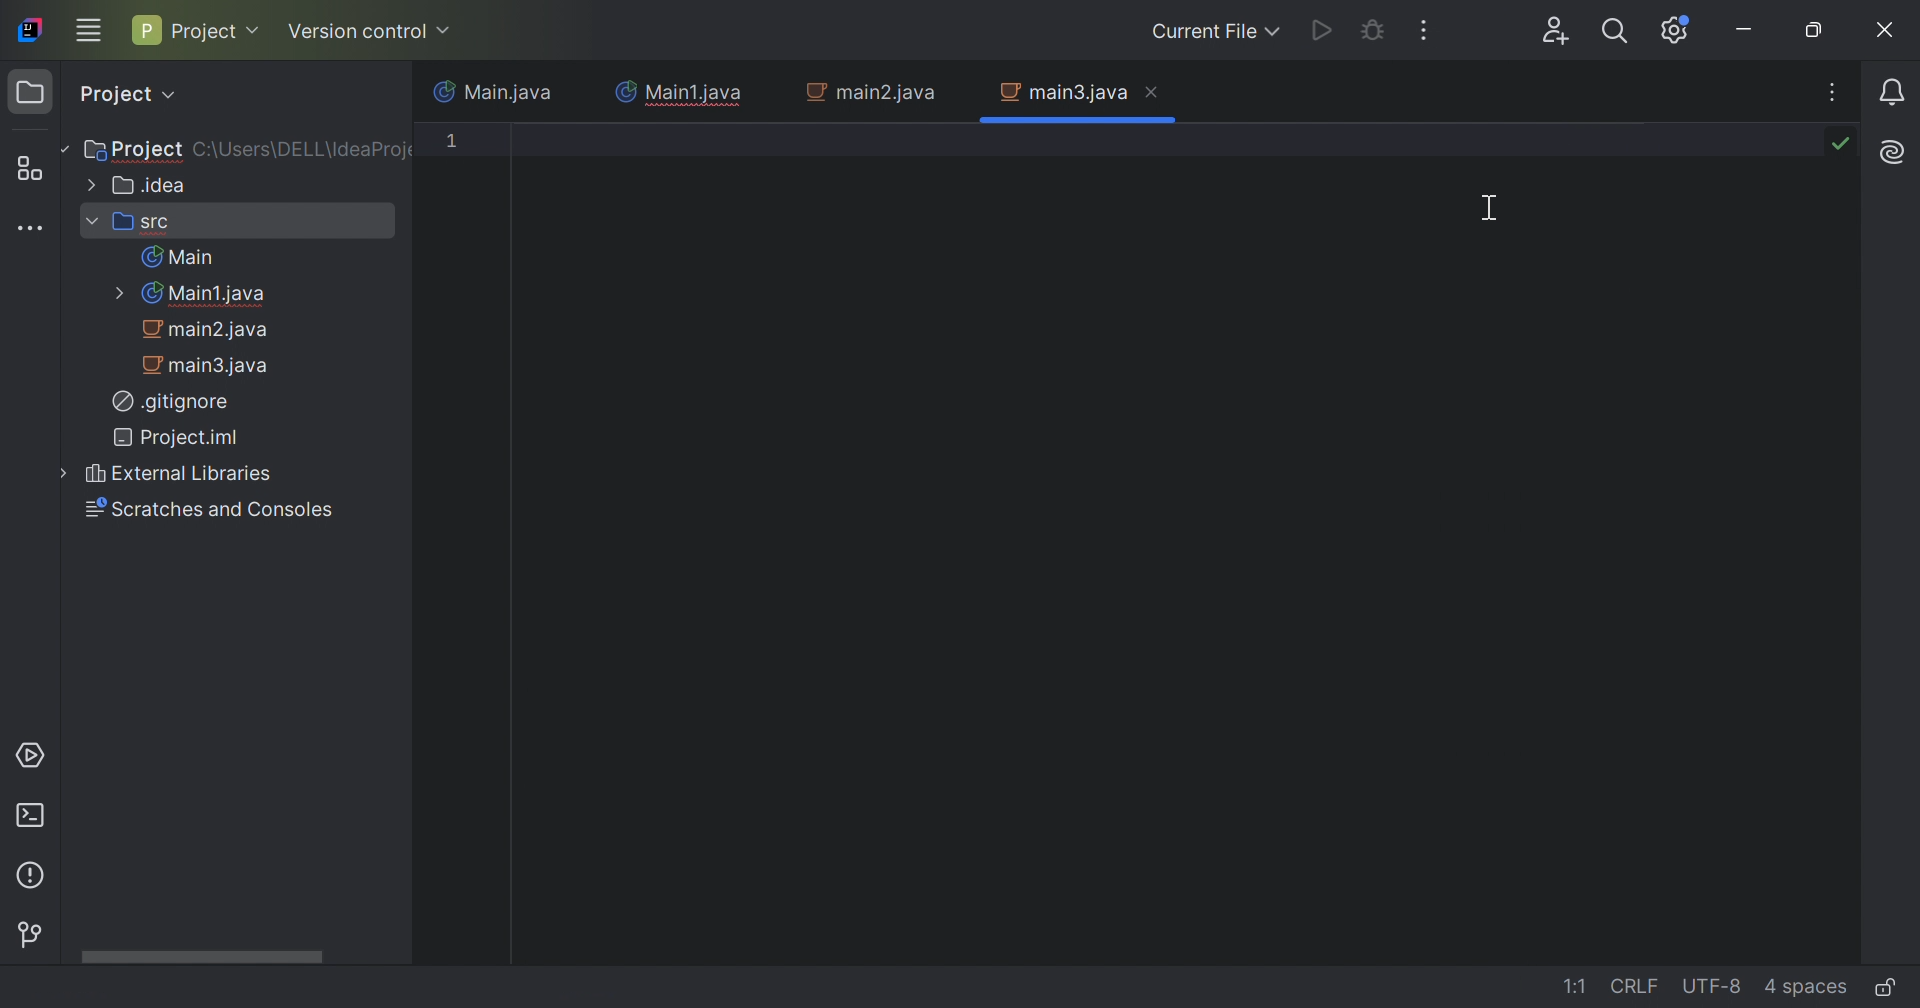  Describe the element at coordinates (30, 936) in the screenshot. I see `Version Control` at that location.